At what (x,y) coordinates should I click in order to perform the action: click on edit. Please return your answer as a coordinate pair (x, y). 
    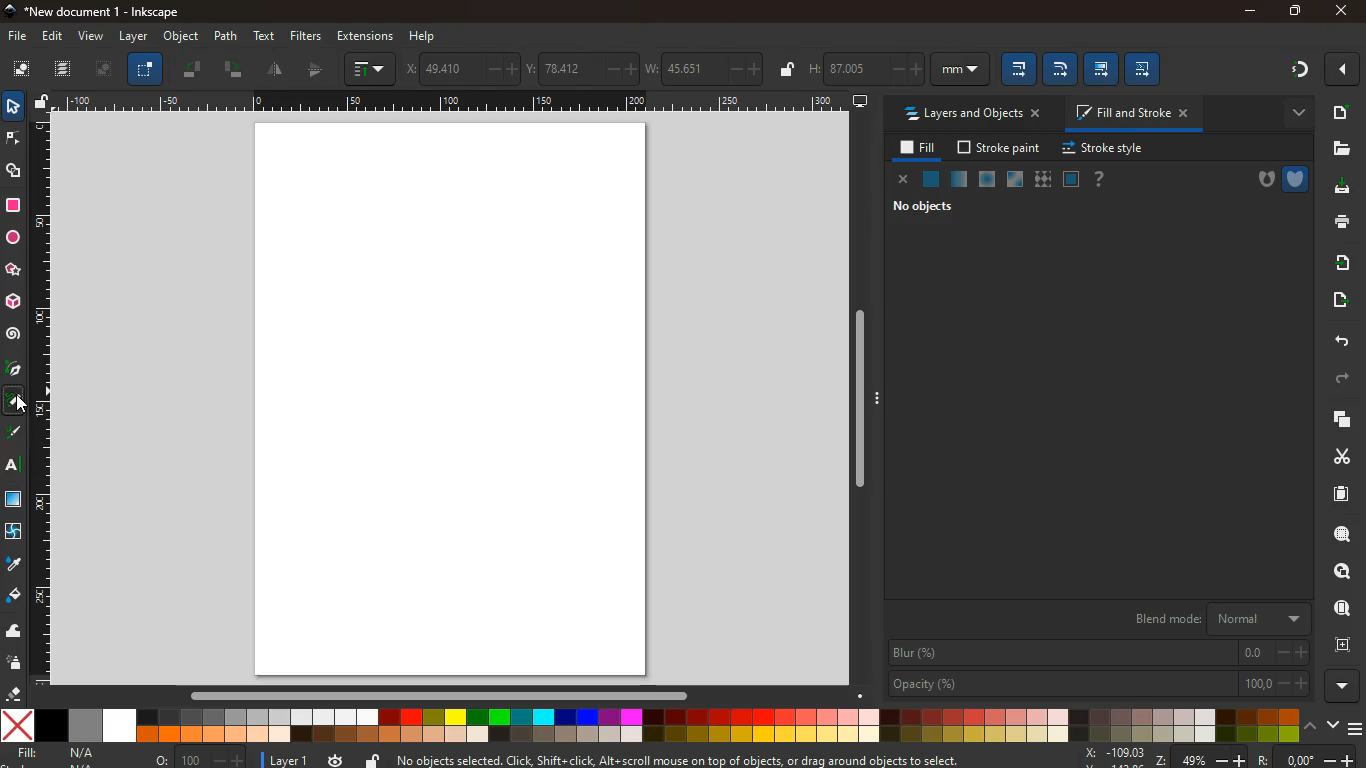
    Looking at the image, I should click on (1018, 69).